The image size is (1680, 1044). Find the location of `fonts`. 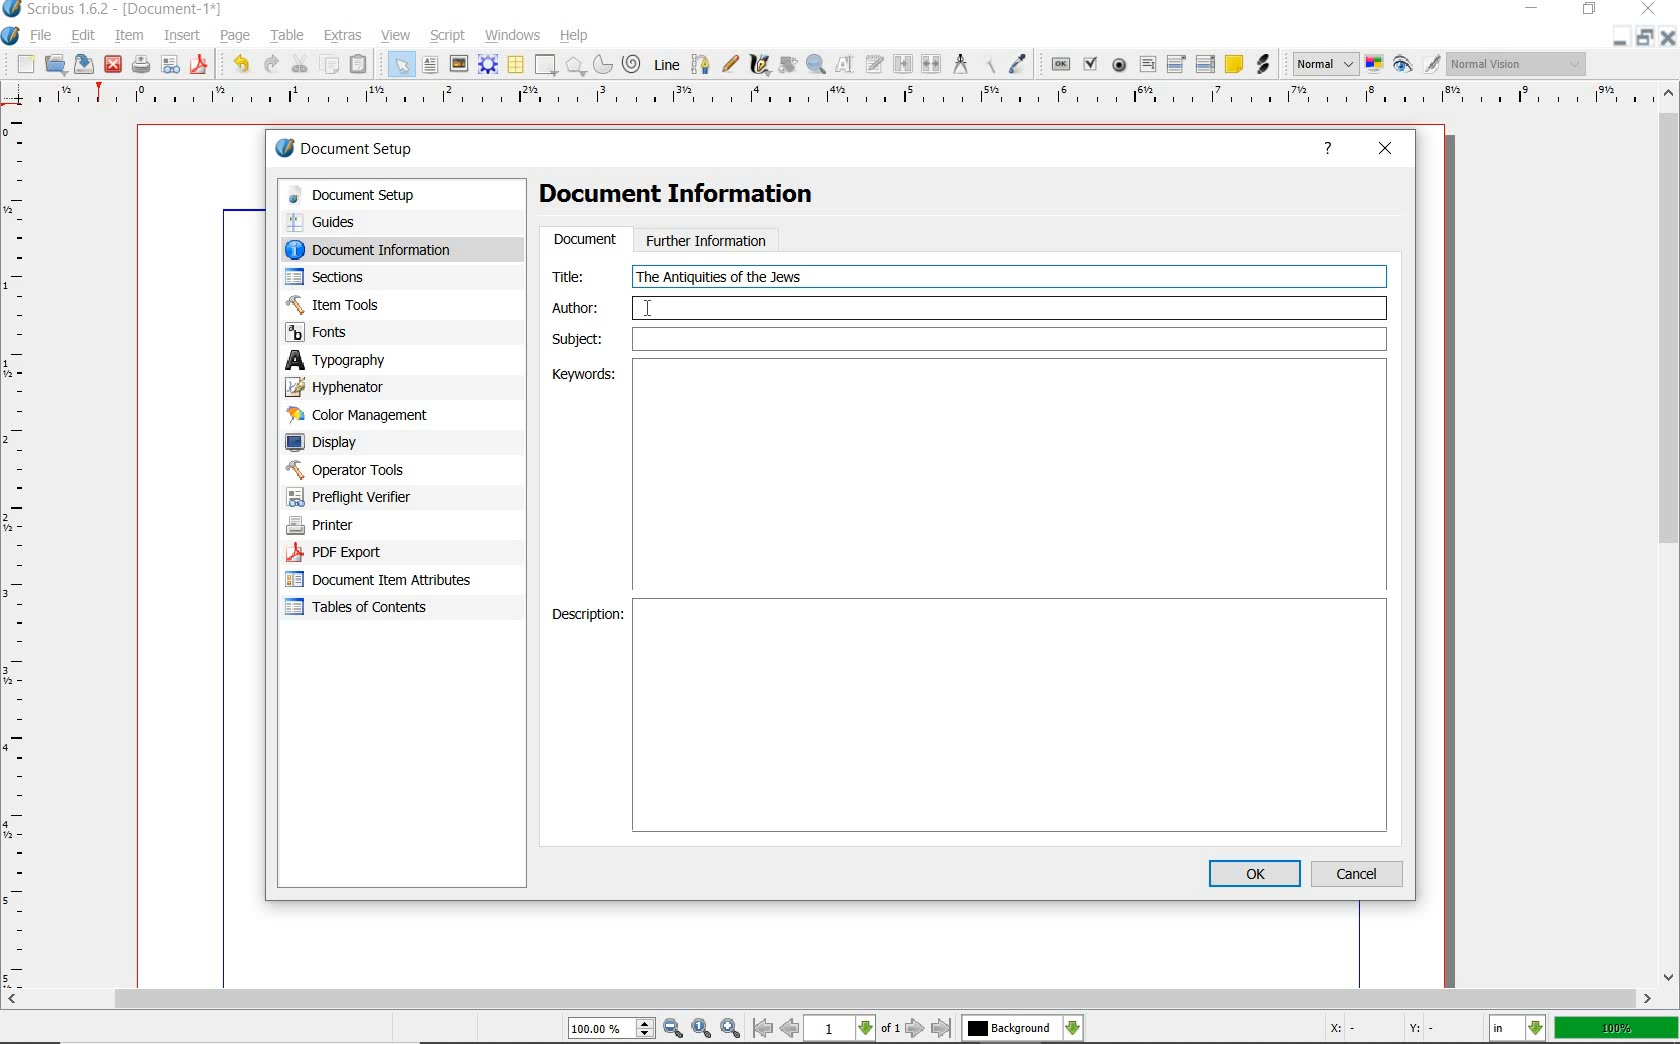

fonts is located at coordinates (379, 333).